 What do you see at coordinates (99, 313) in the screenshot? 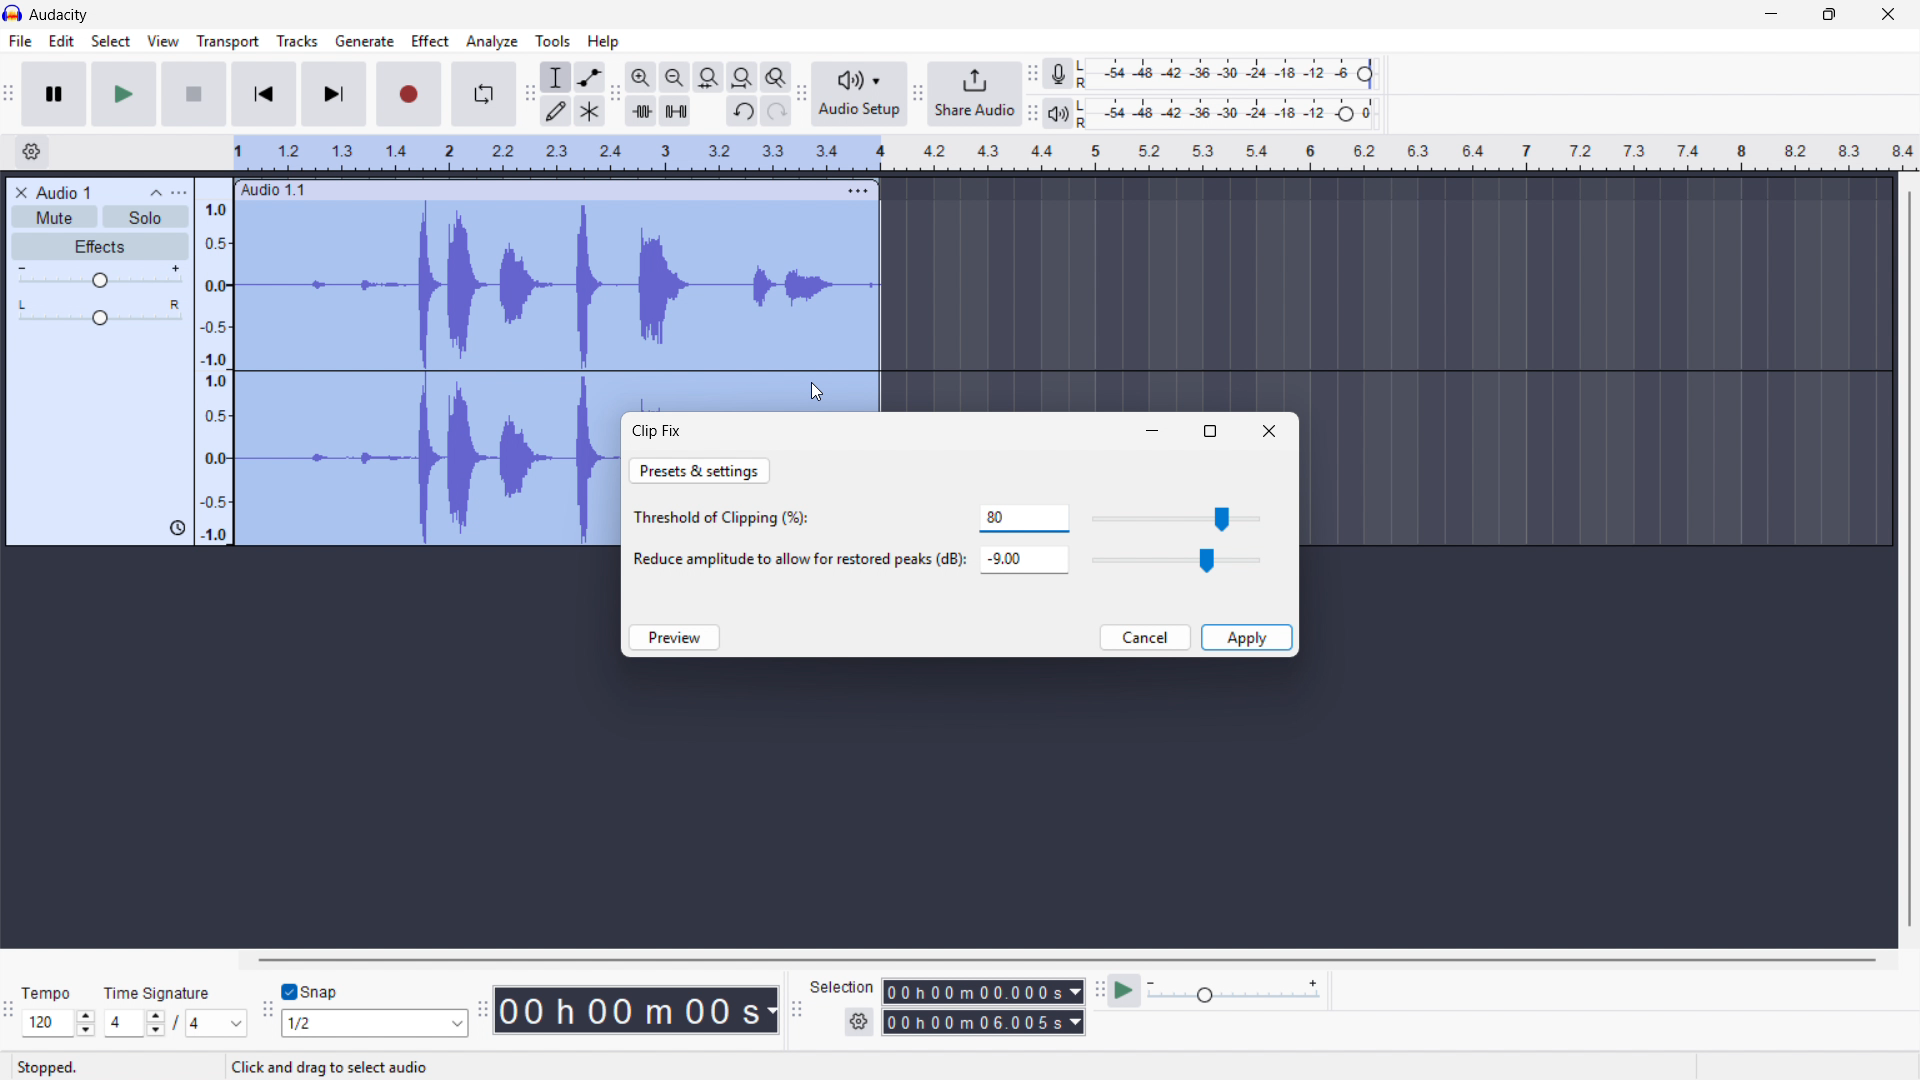
I see `pan` at bounding box center [99, 313].